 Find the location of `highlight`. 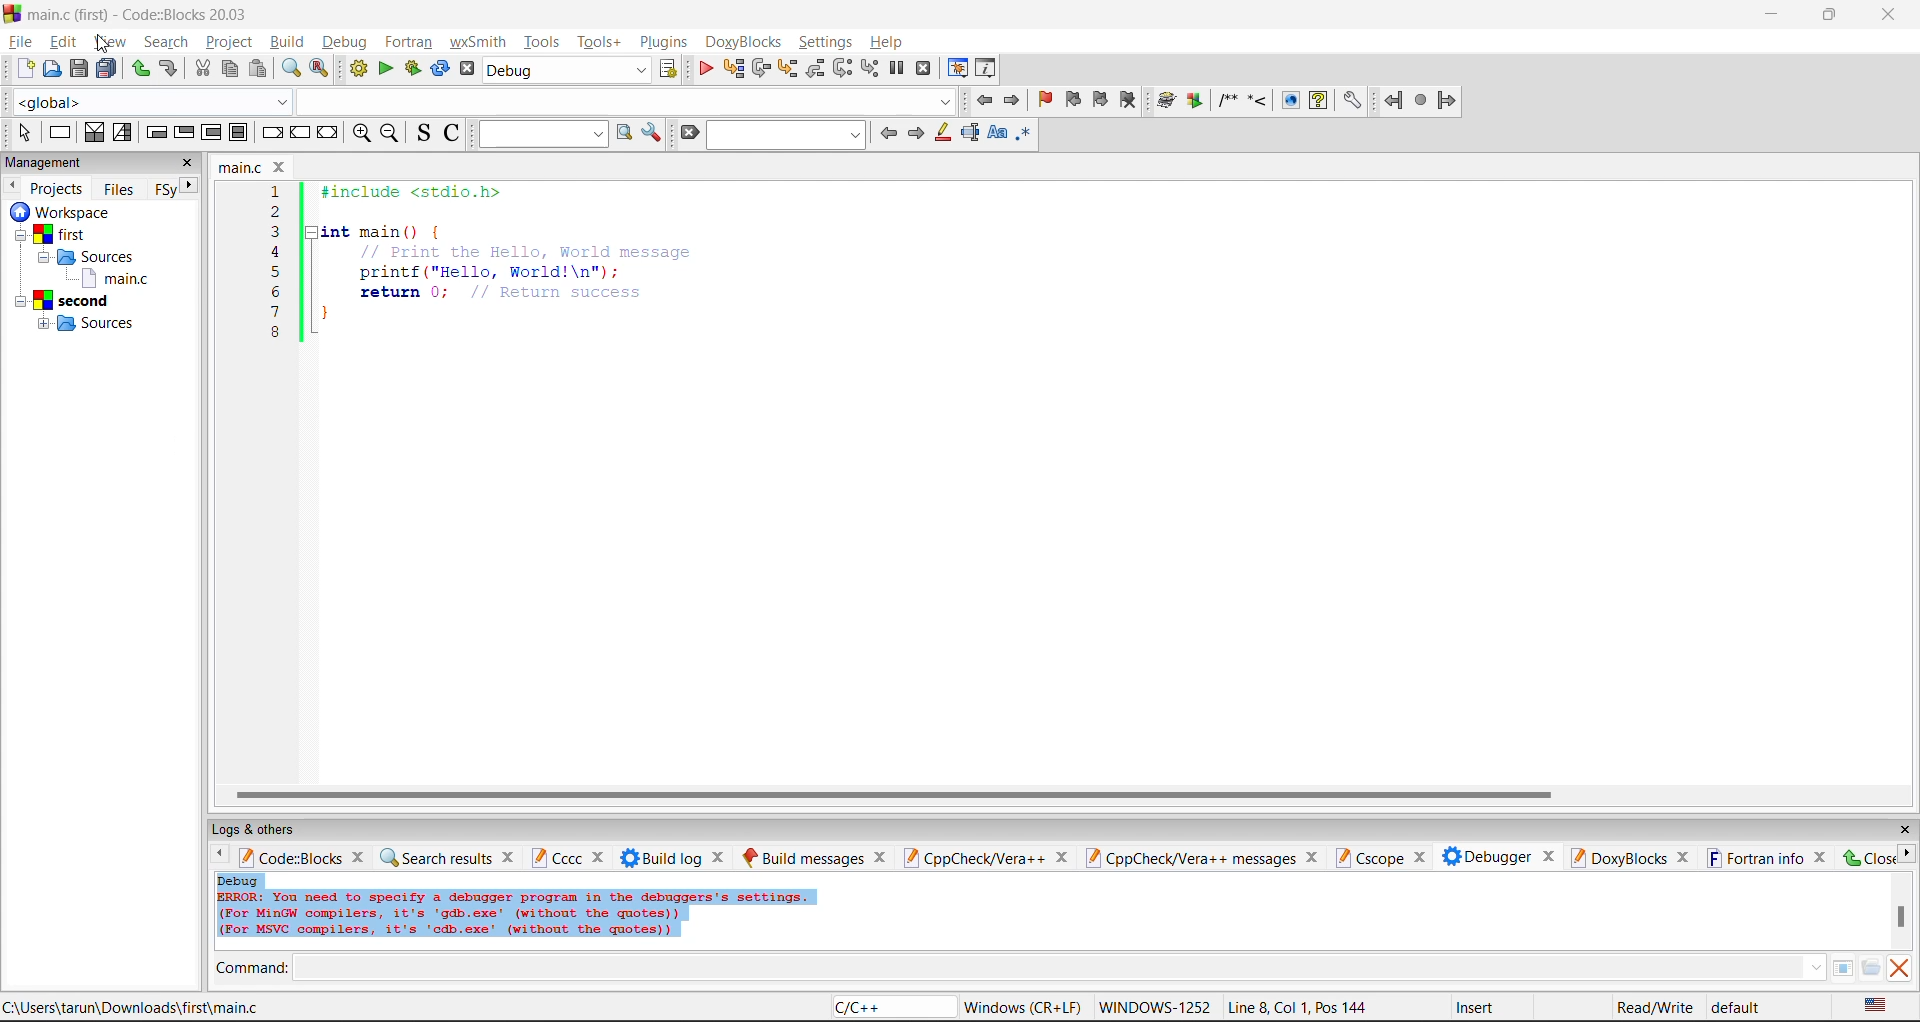

highlight is located at coordinates (944, 134).